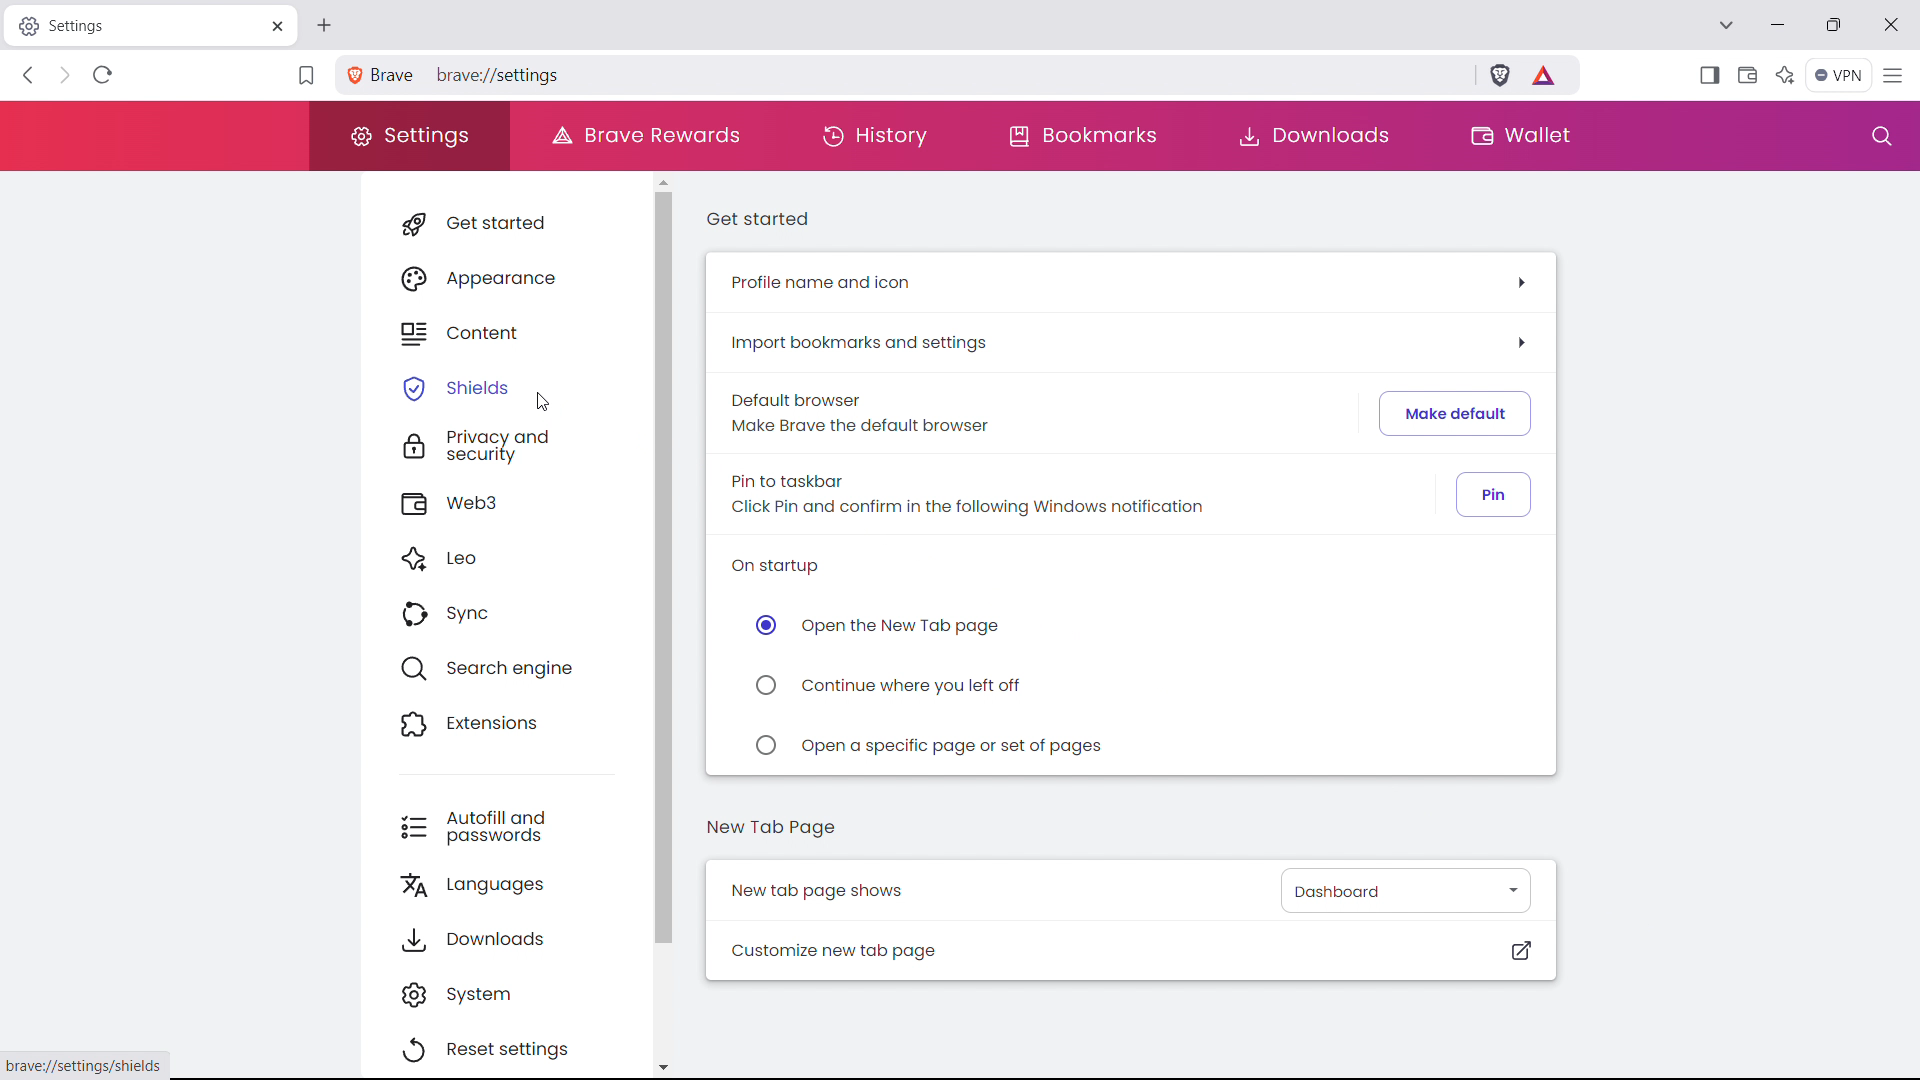 The height and width of the screenshot is (1080, 1920). What do you see at coordinates (1838, 76) in the screenshot?
I see `vpn` at bounding box center [1838, 76].